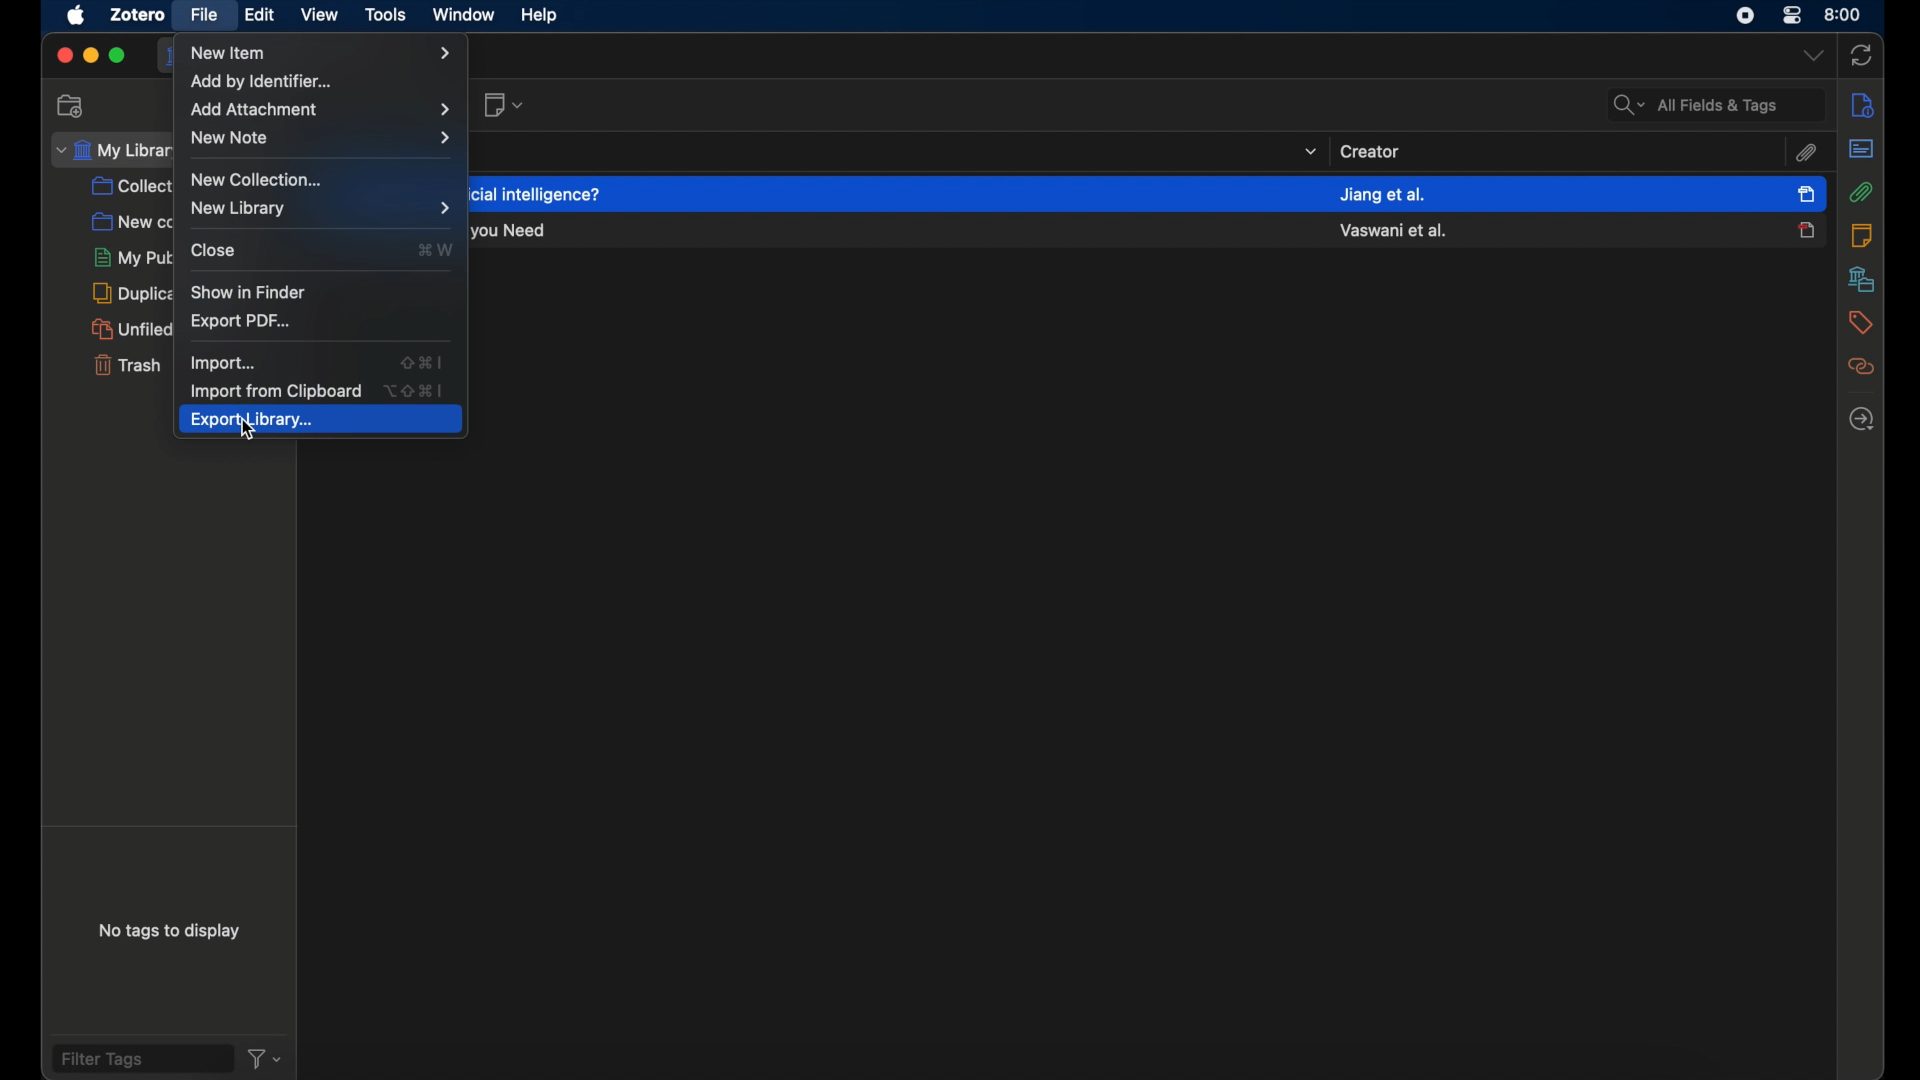  Describe the element at coordinates (132, 257) in the screenshot. I see `my publications` at that location.